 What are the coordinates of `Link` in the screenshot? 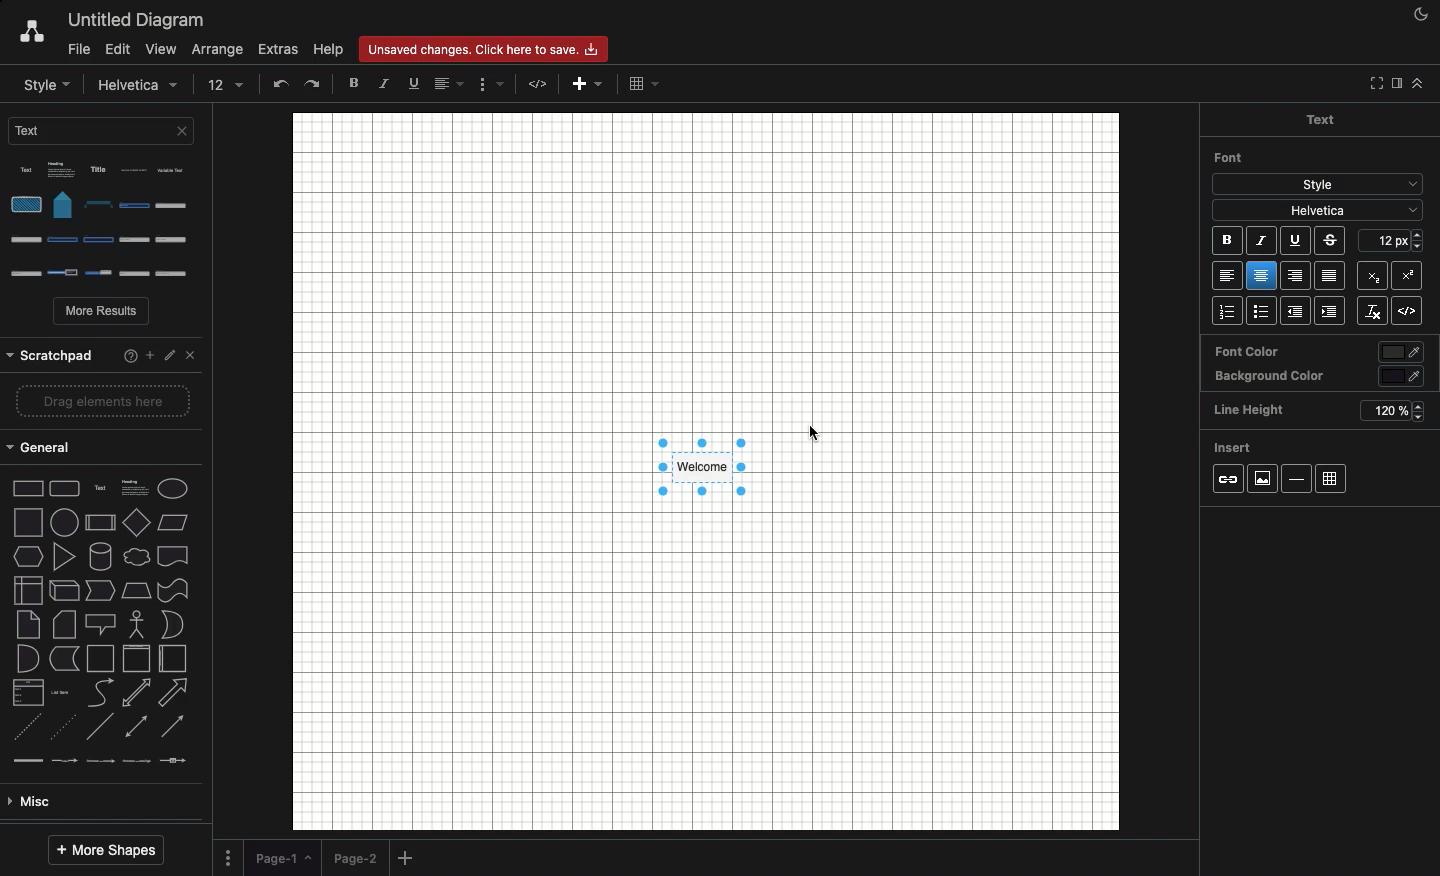 It's located at (1228, 480).